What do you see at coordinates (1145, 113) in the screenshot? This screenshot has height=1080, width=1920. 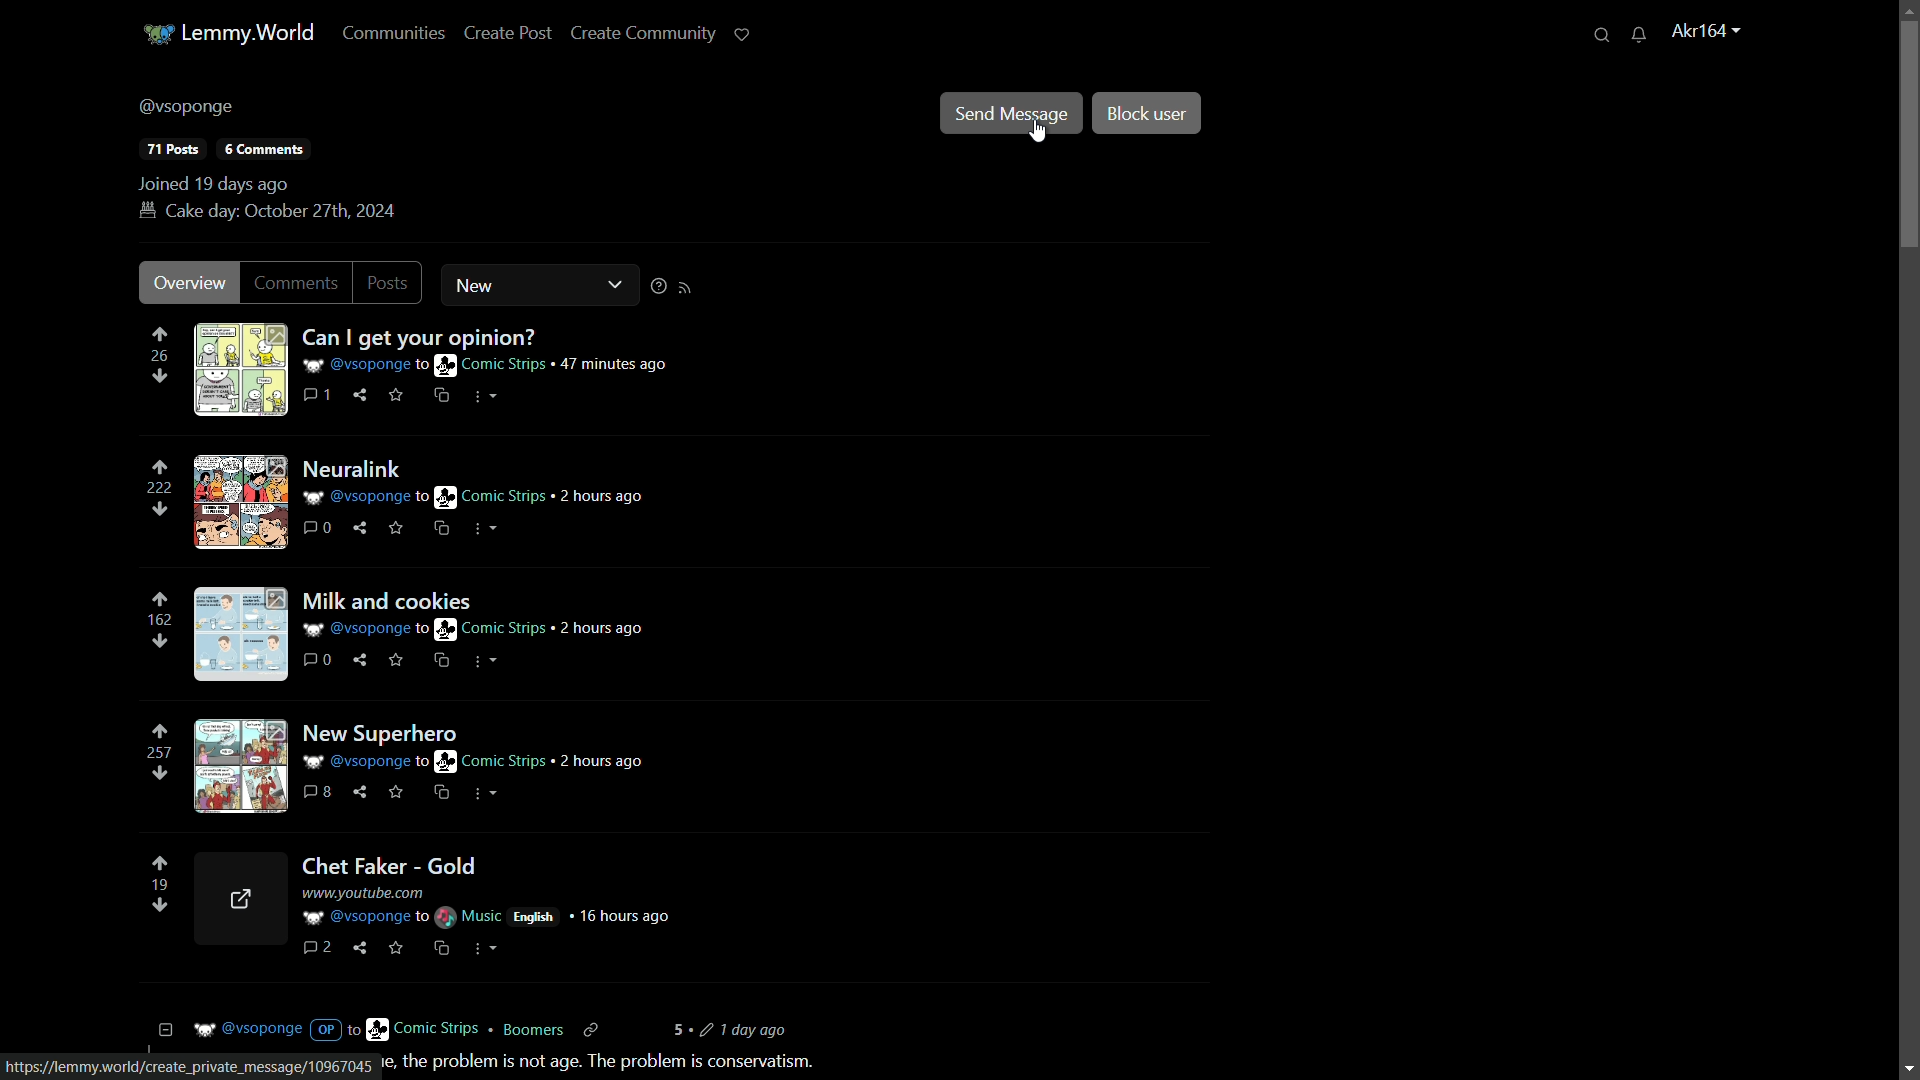 I see `block user` at bounding box center [1145, 113].